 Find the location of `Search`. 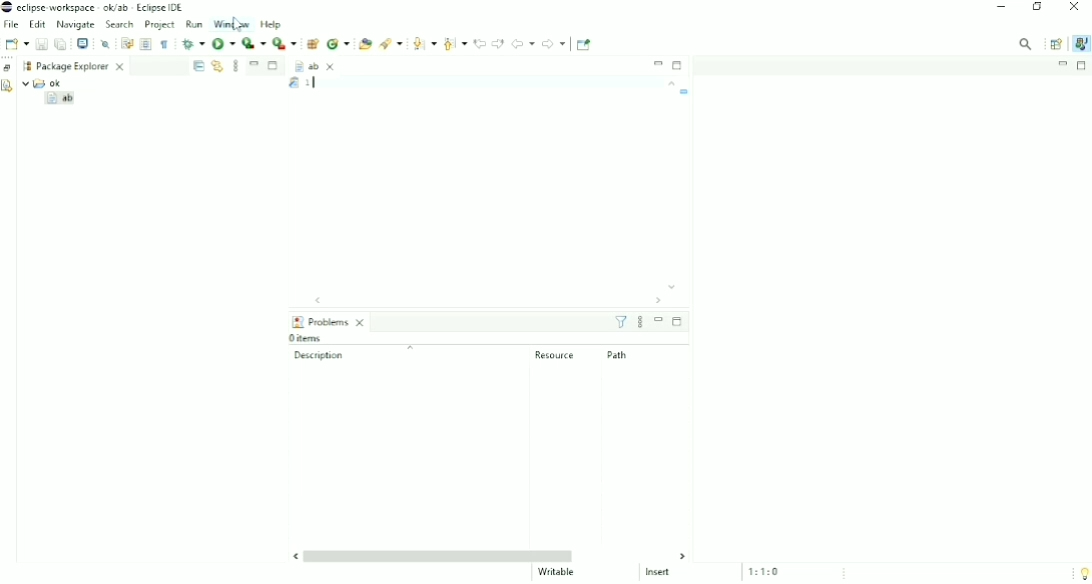

Search is located at coordinates (391, 44).